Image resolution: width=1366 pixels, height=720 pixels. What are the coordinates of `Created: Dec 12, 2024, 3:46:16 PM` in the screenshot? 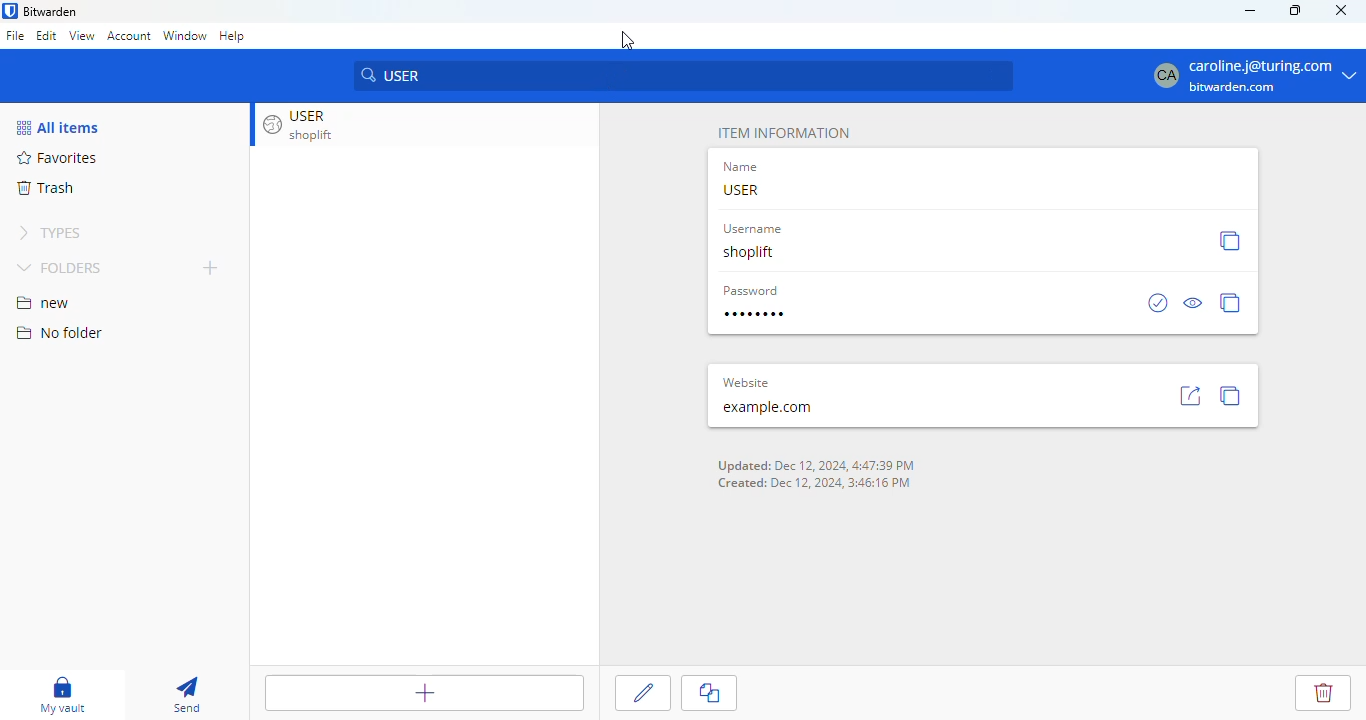 It's located at (816, 482).